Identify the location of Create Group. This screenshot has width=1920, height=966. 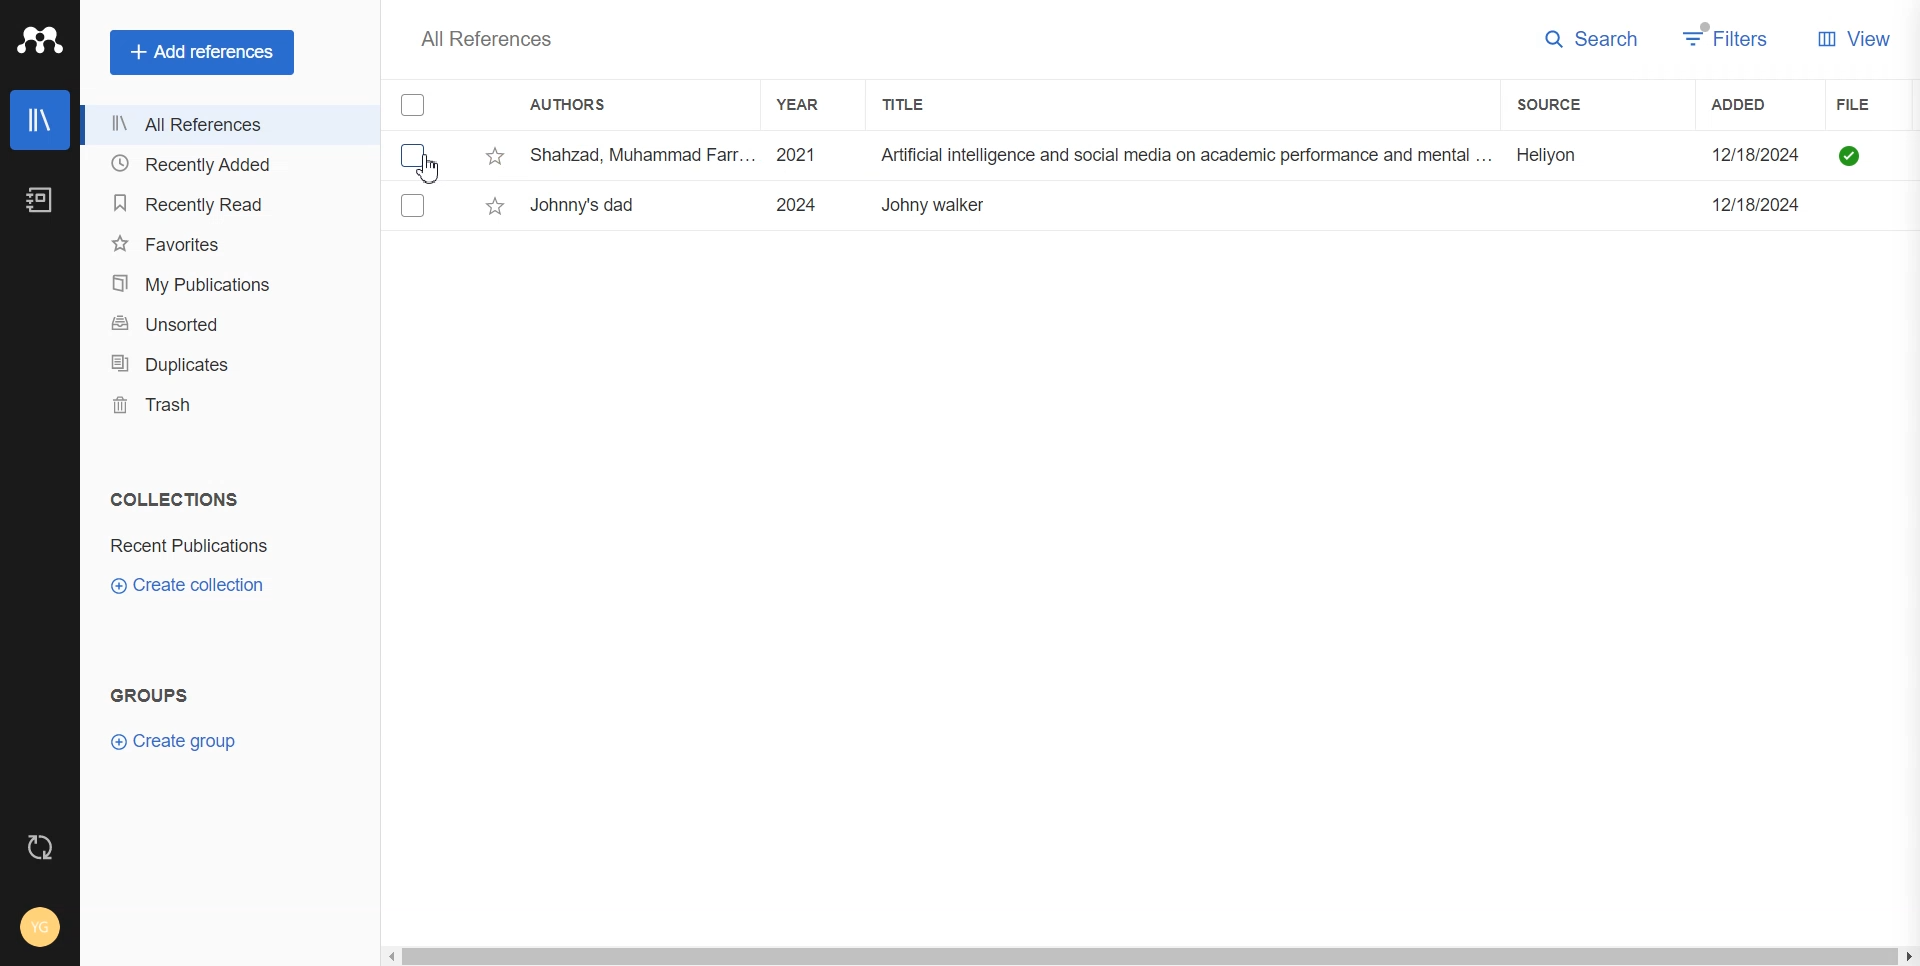
(183, 740).